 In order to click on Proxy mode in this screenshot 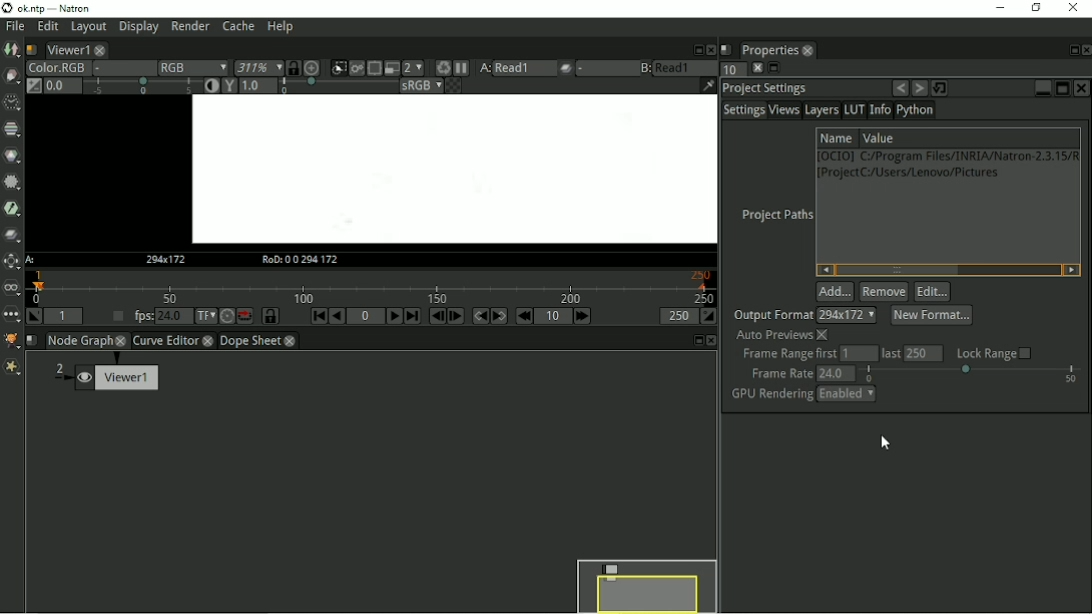, I will do `click(393, 68)`.